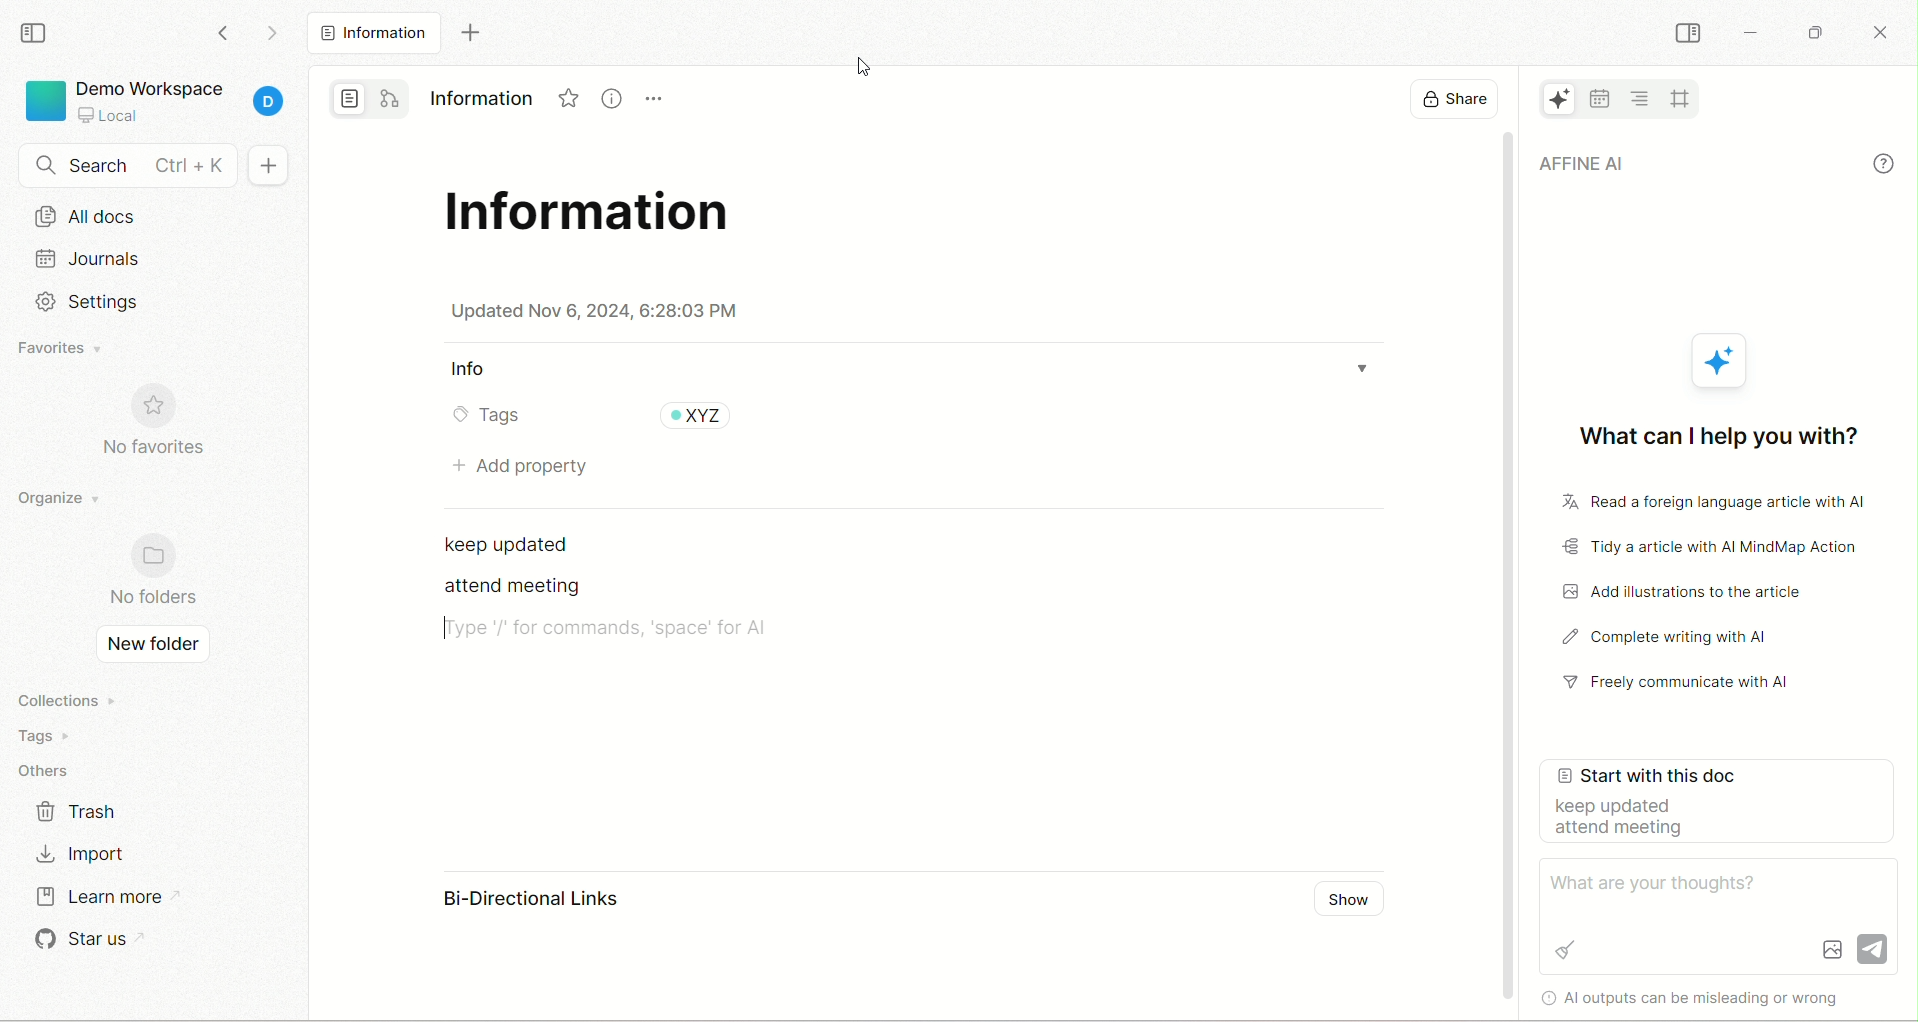 The height and width of the screenshot is (1022, 1918). Describe the element at coordinates (1723, 361) in the screenshot. I see `AFFiNE icon` at that location.